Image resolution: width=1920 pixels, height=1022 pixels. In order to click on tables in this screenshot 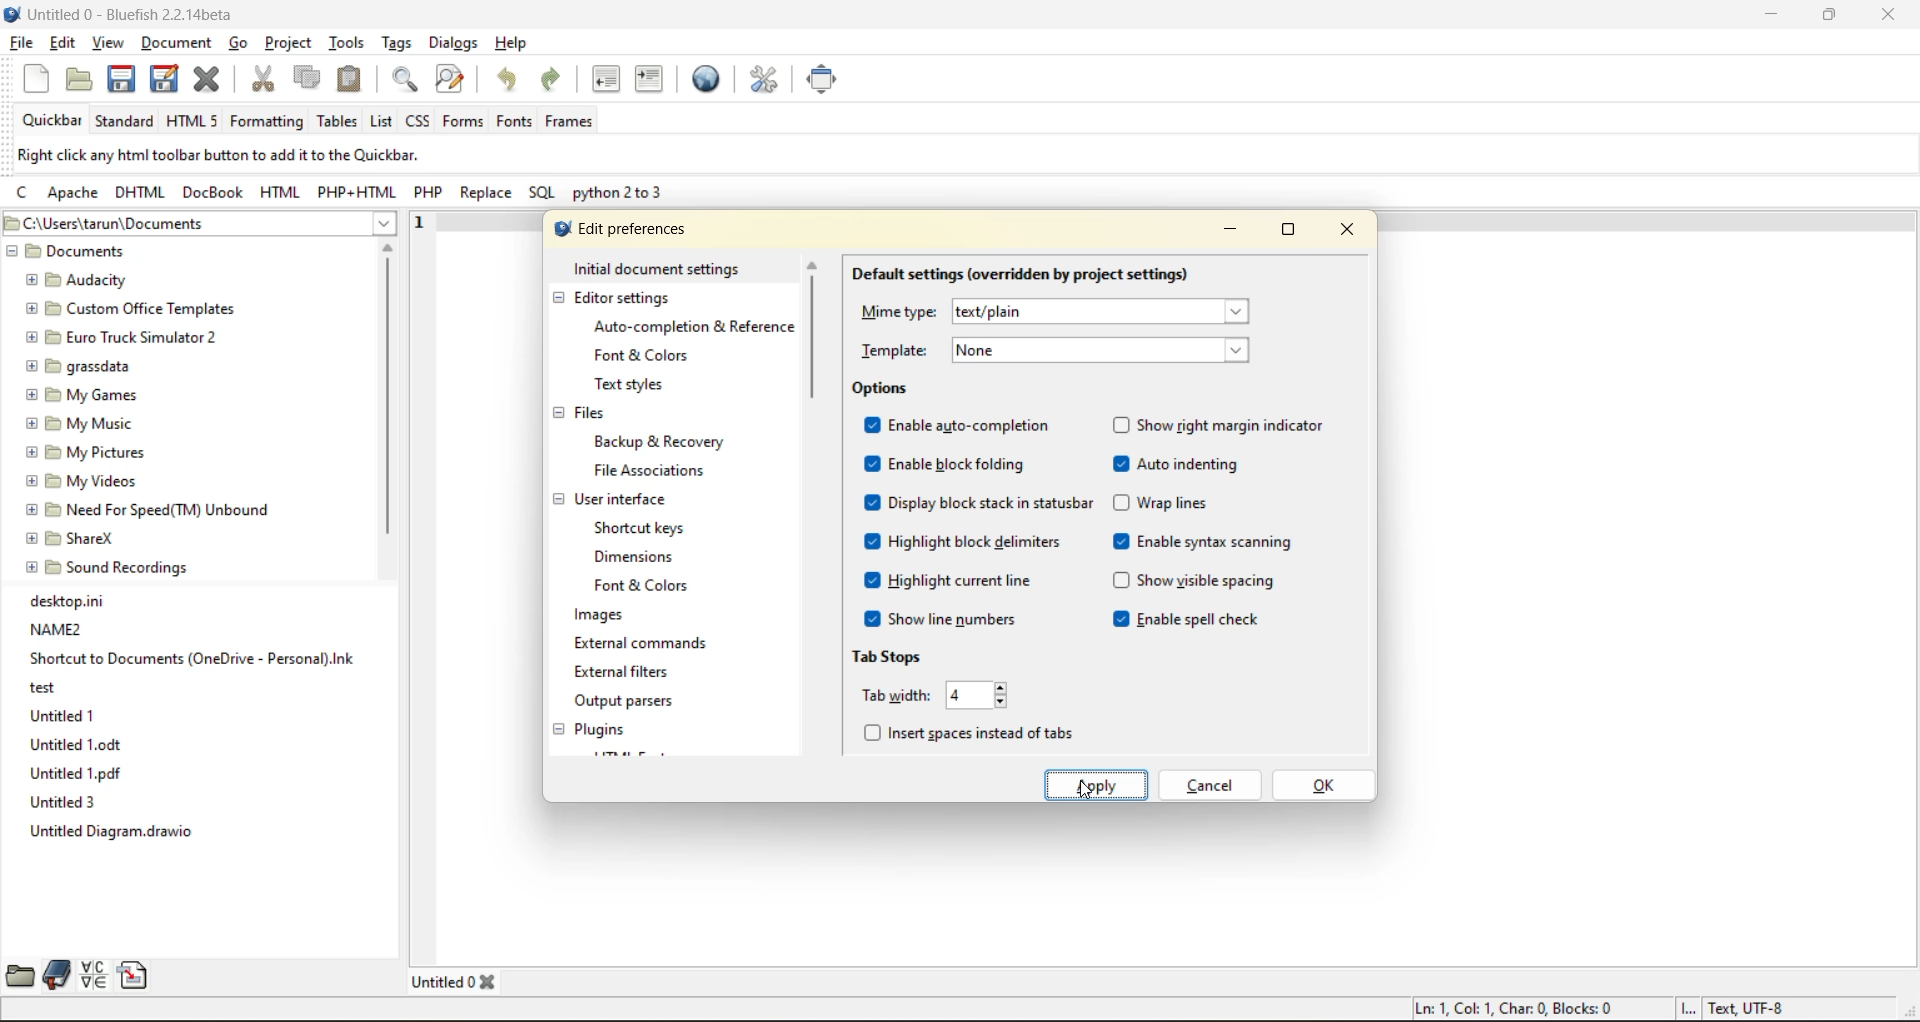, I will do `click(336, 123)`.